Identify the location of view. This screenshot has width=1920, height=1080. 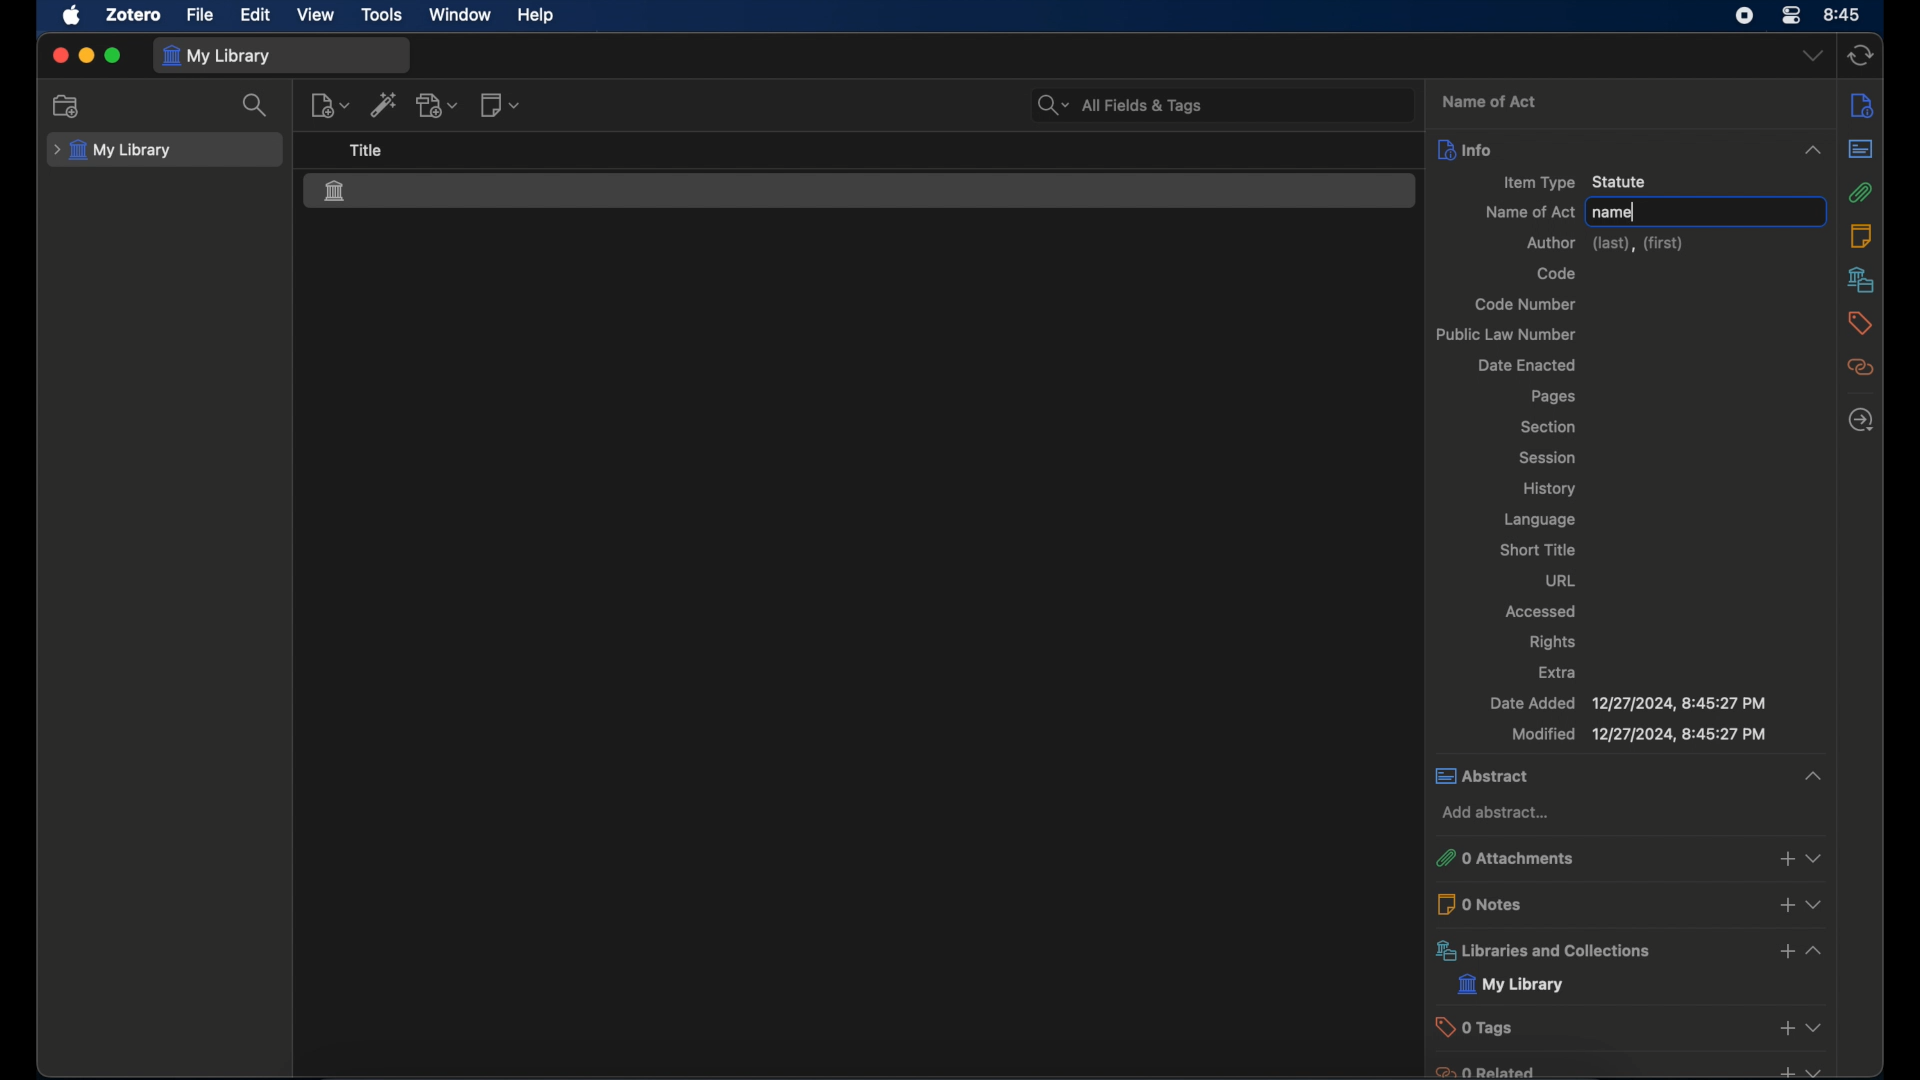
(316, 15).